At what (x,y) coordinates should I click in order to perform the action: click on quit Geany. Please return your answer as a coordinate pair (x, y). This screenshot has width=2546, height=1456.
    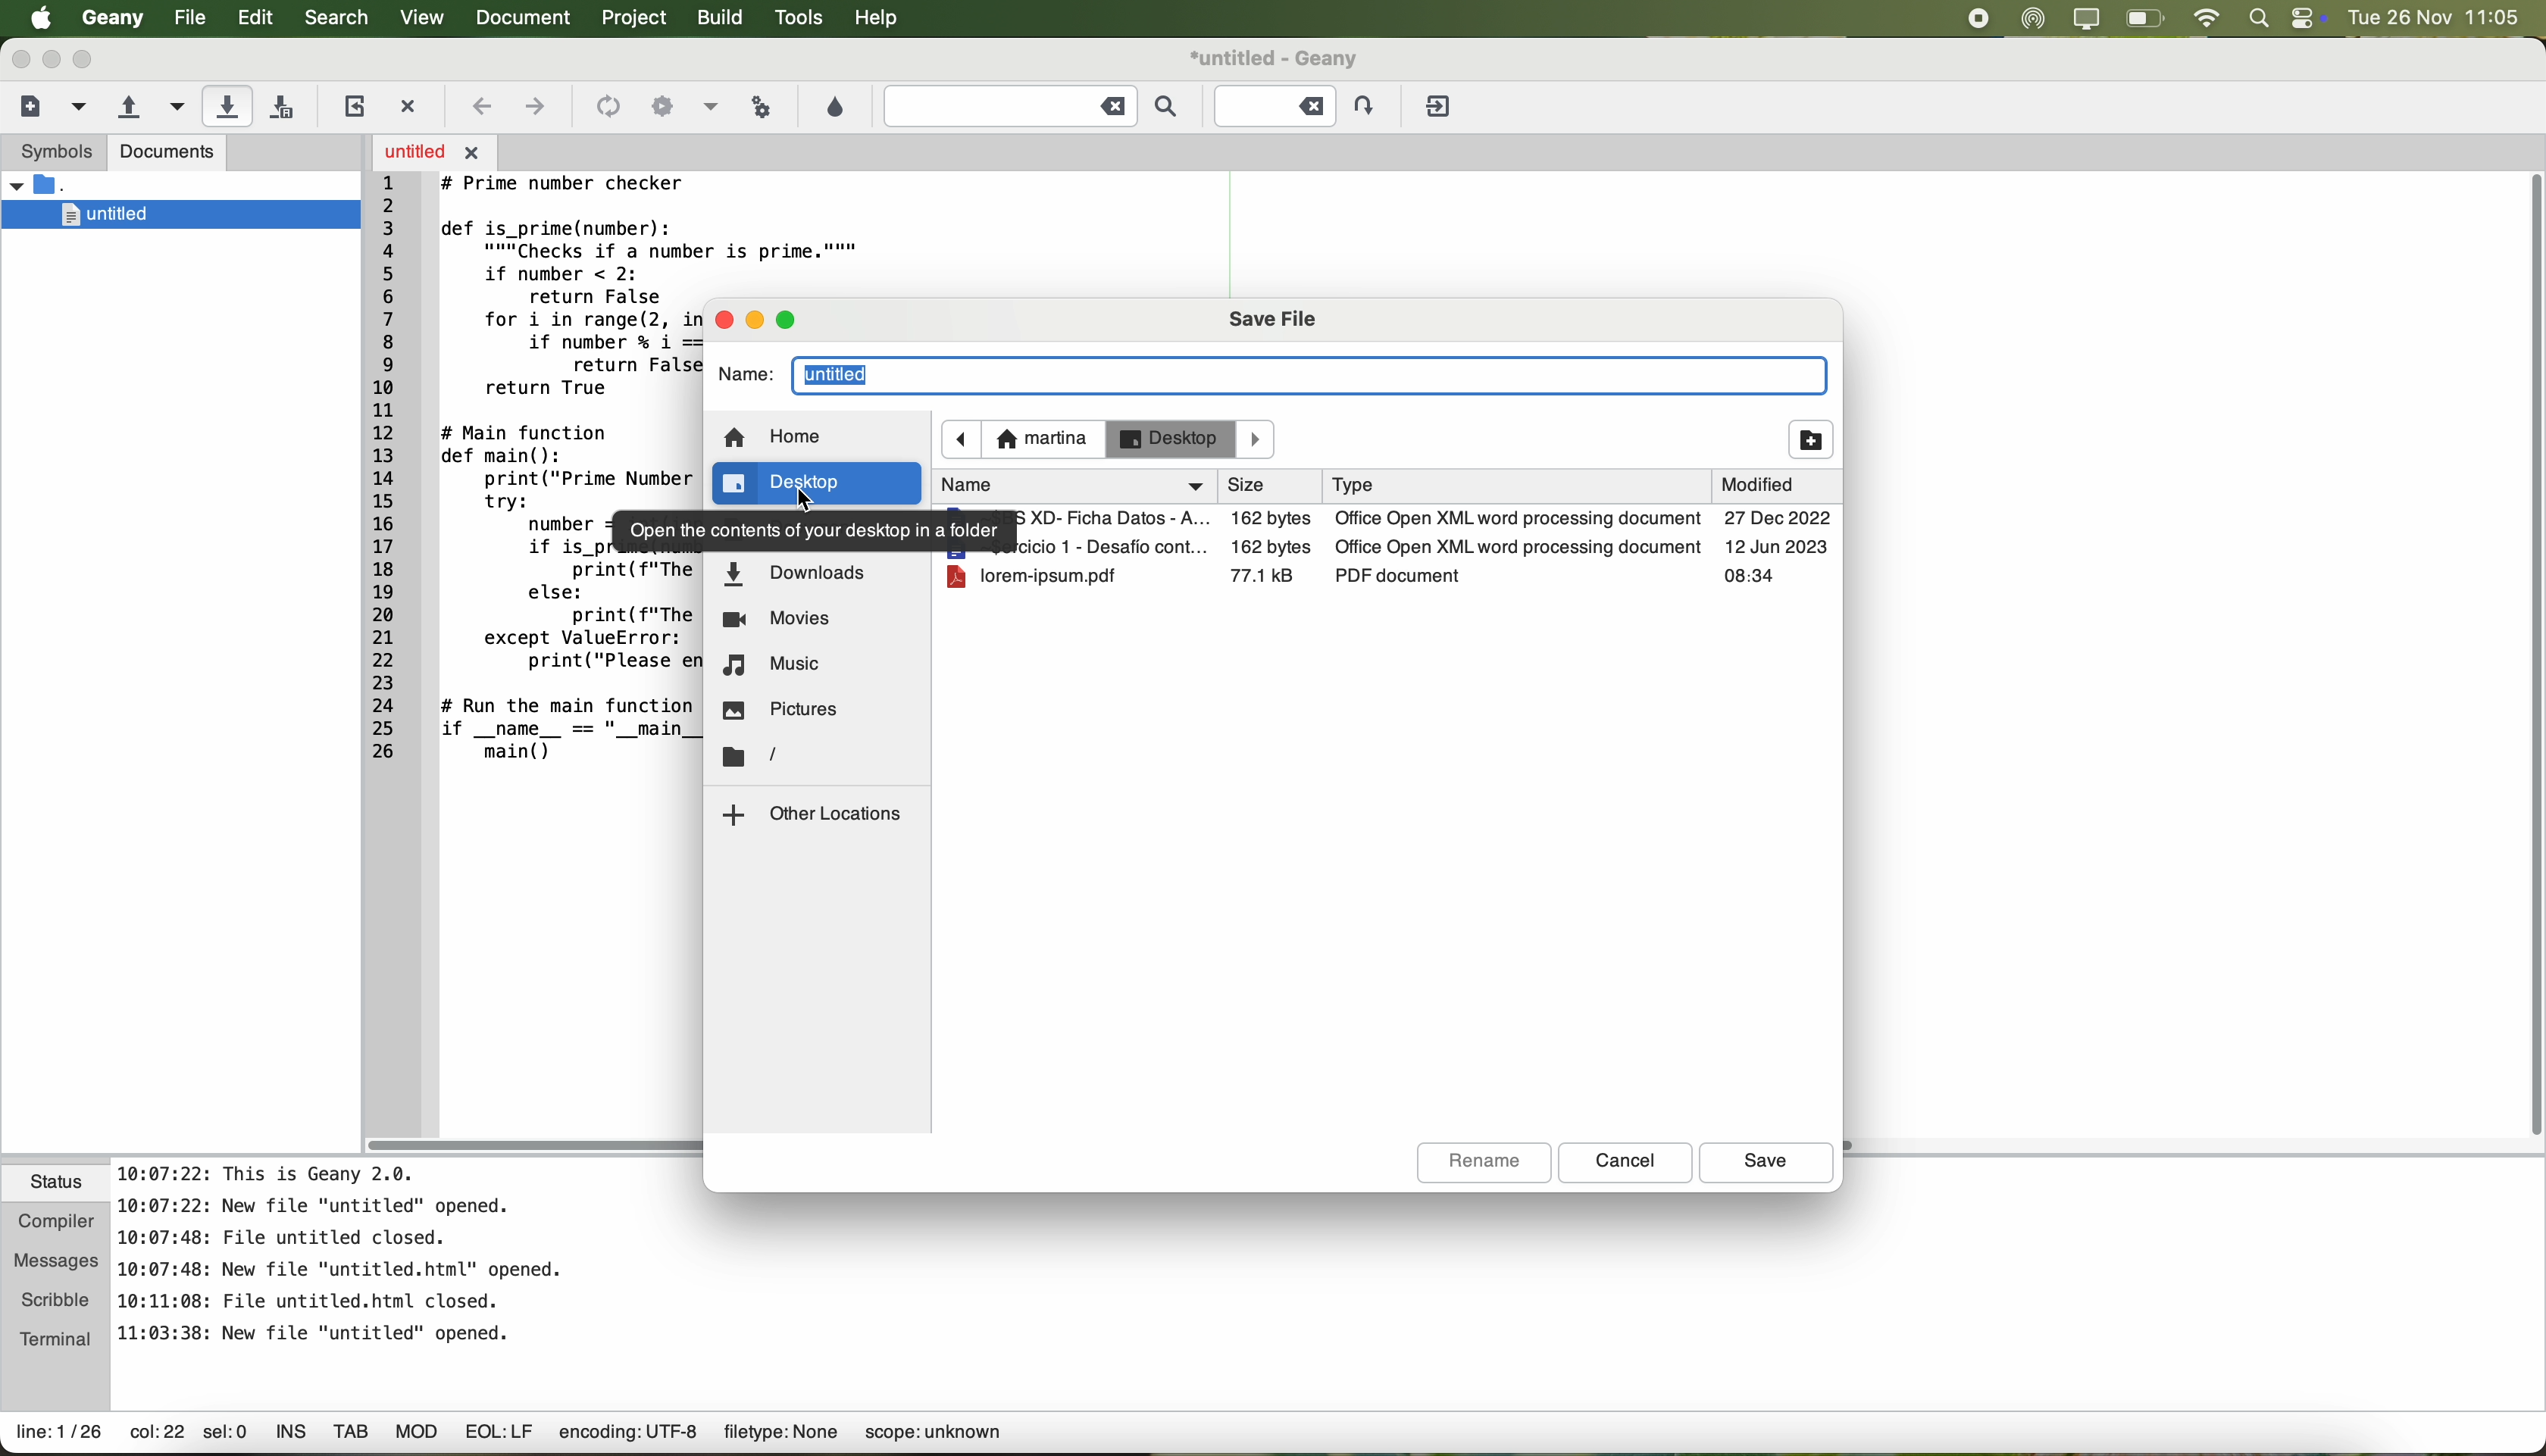
    Looking at the image, I should click on (1441, 107).